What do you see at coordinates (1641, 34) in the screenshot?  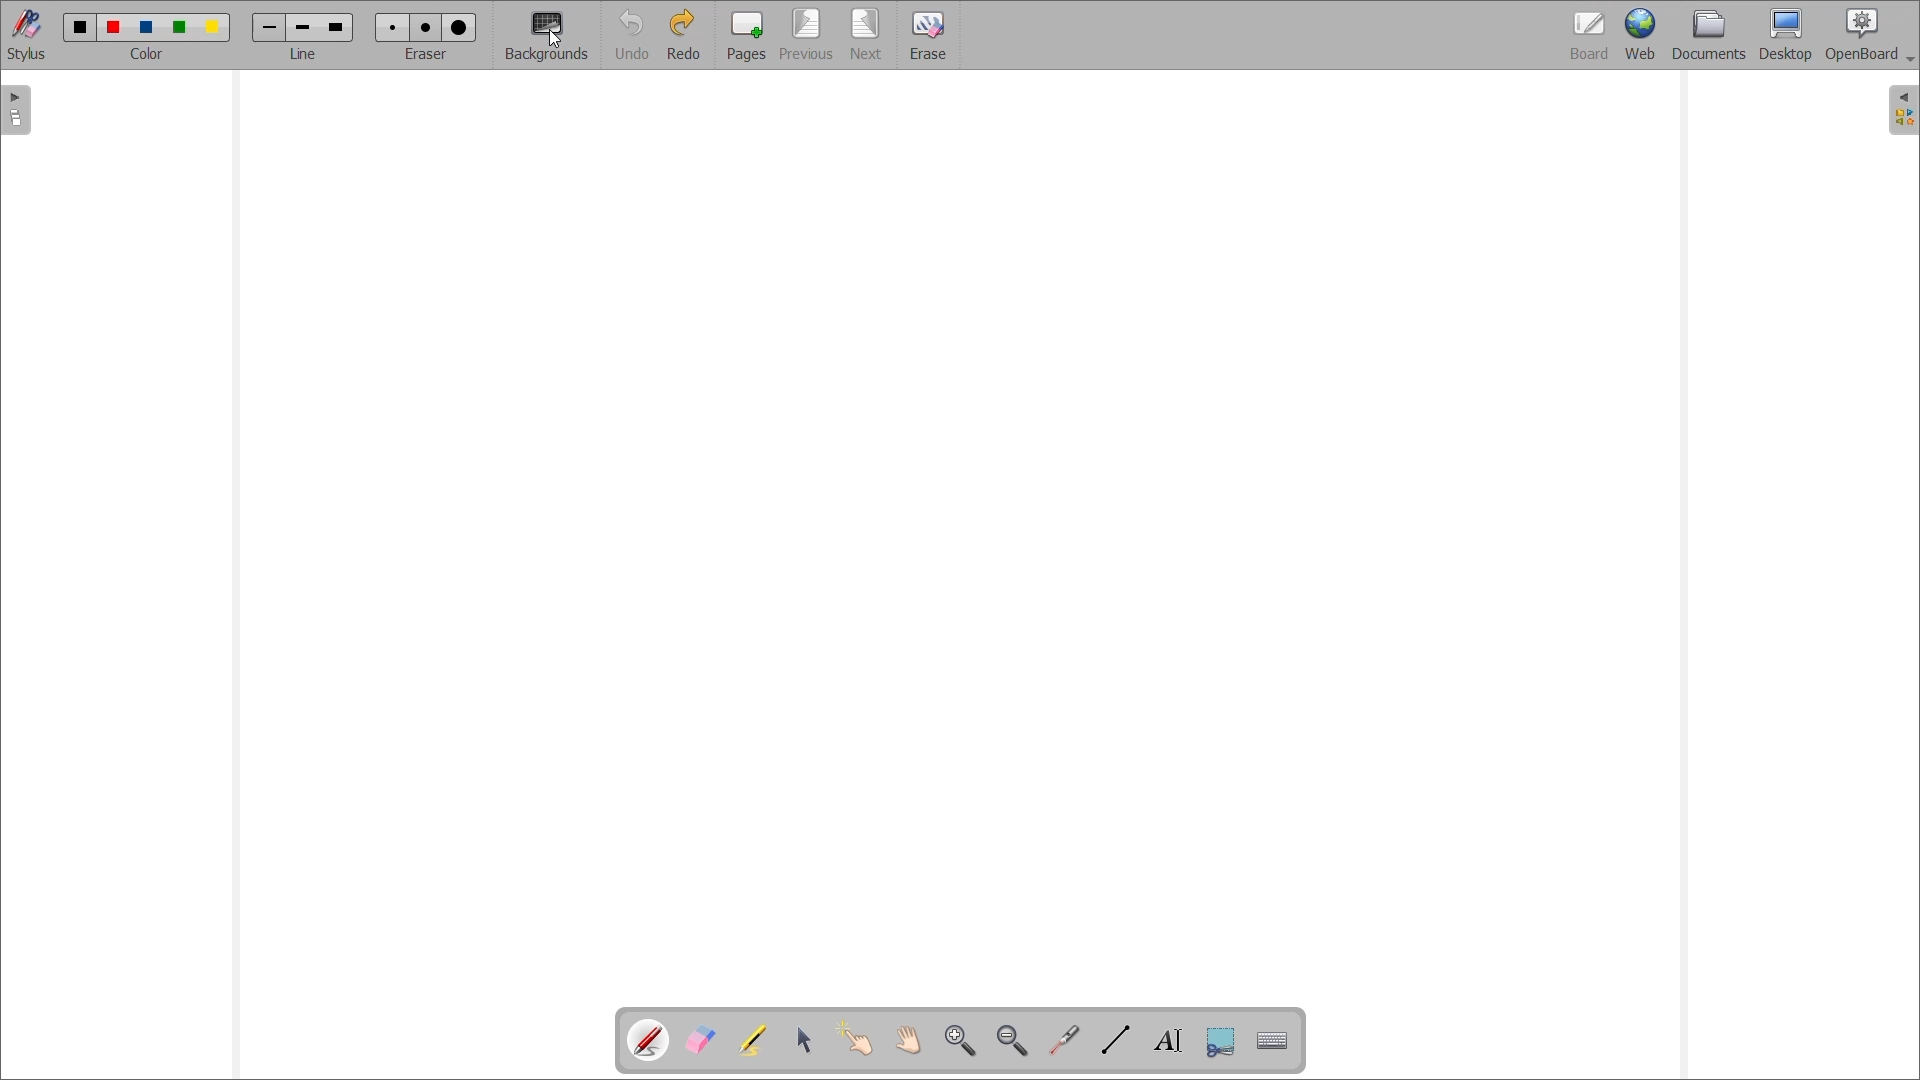 I see `Open web` at bounding box center [1641, 34].